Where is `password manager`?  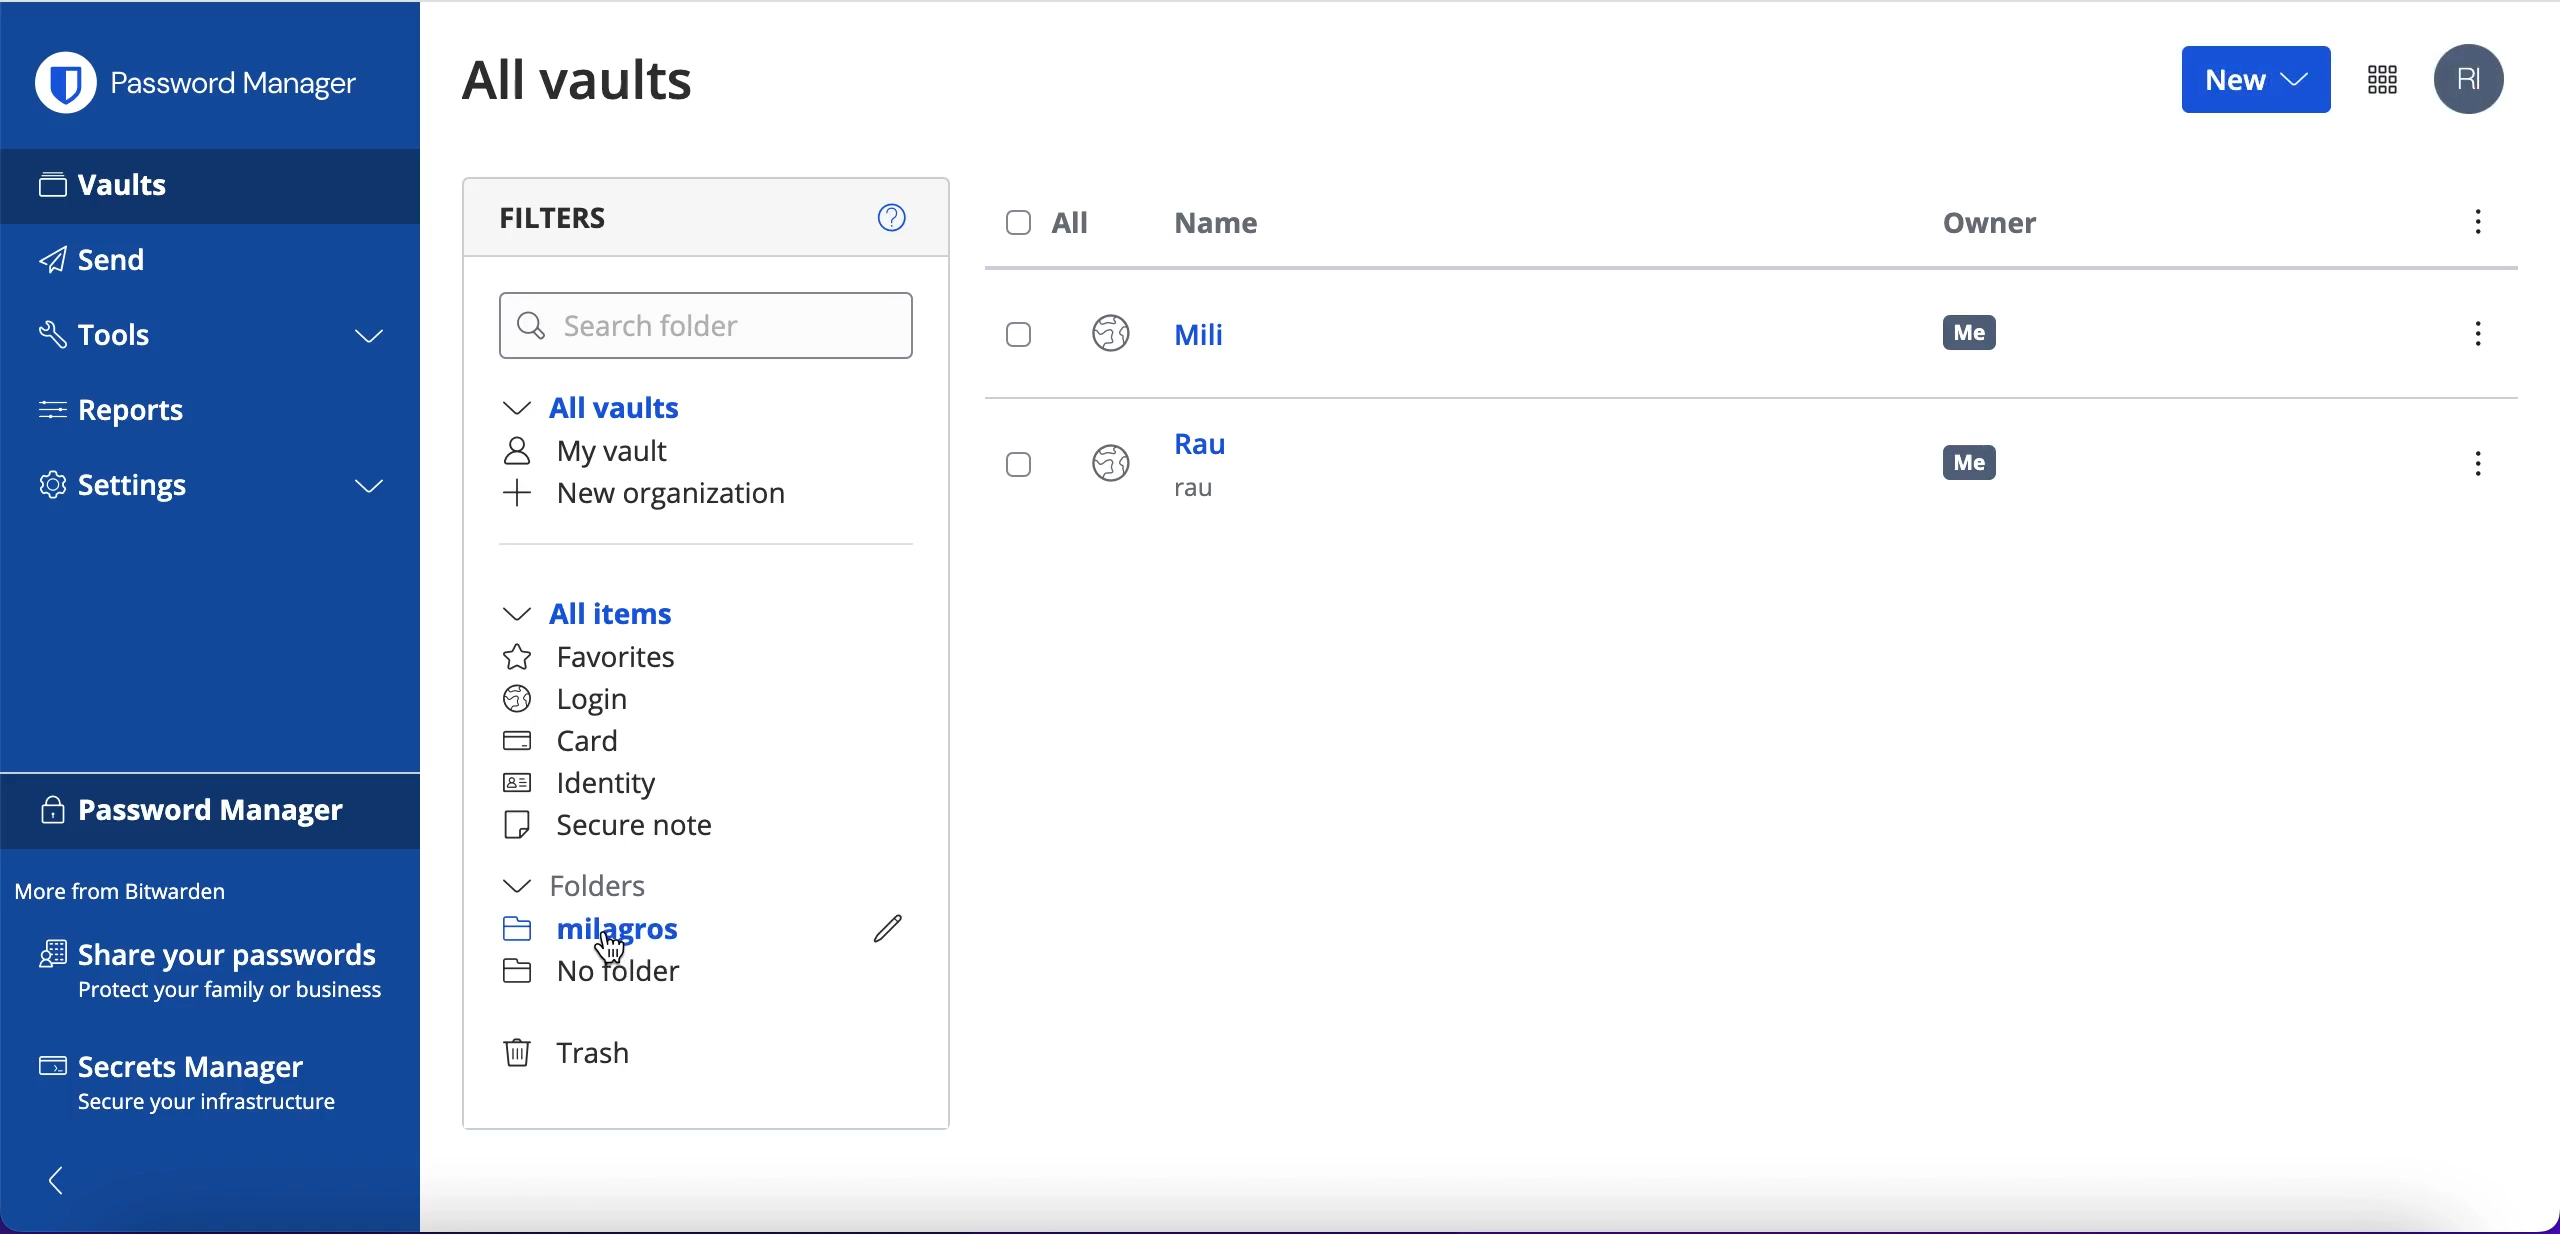
password manager is located at coordinates (211, 814).